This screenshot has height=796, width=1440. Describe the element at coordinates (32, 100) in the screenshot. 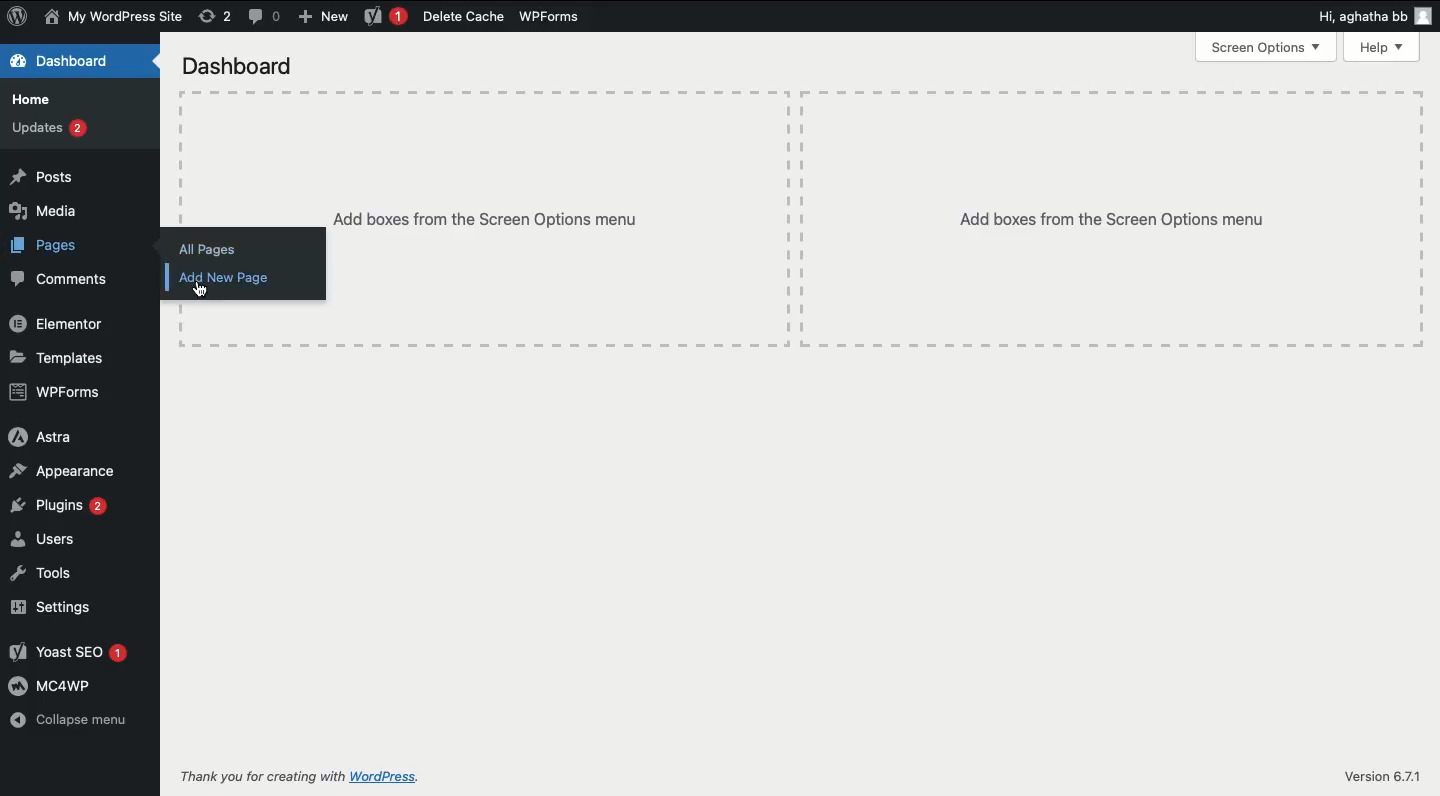

I see `Home` at that location.